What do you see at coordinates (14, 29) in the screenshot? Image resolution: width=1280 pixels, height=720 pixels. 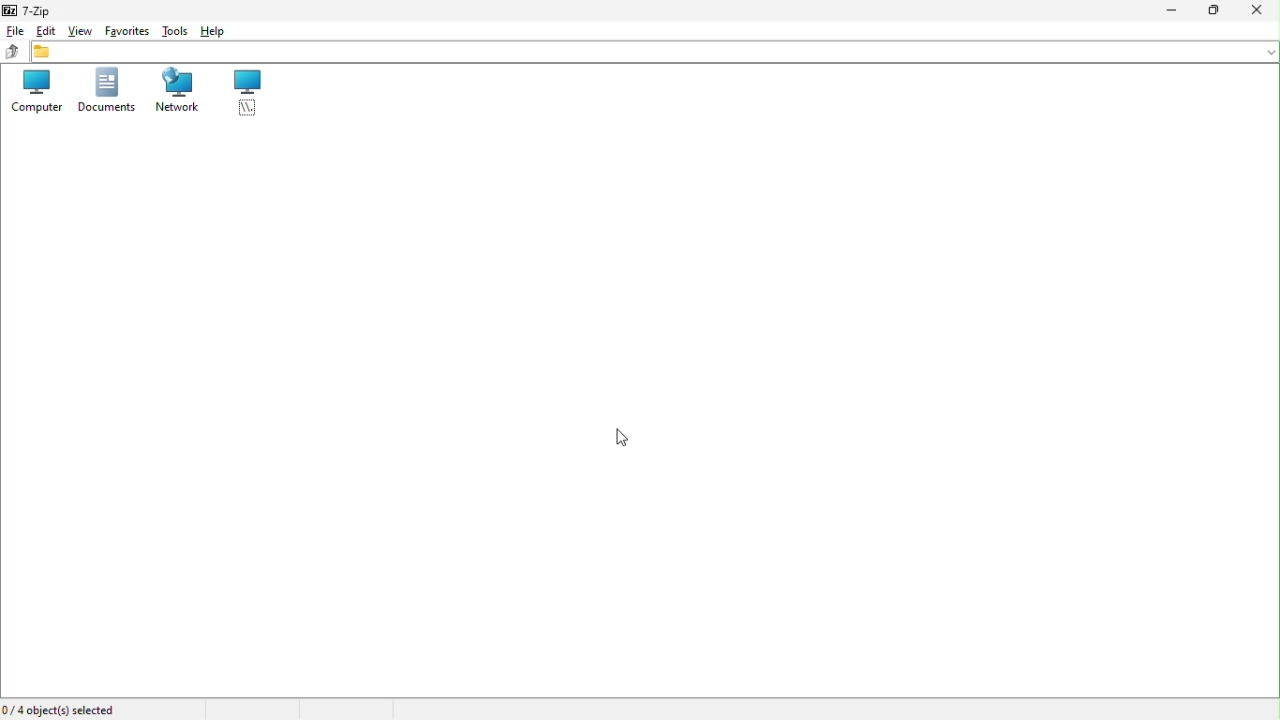 I see `File` at bounding box center [14, 29].